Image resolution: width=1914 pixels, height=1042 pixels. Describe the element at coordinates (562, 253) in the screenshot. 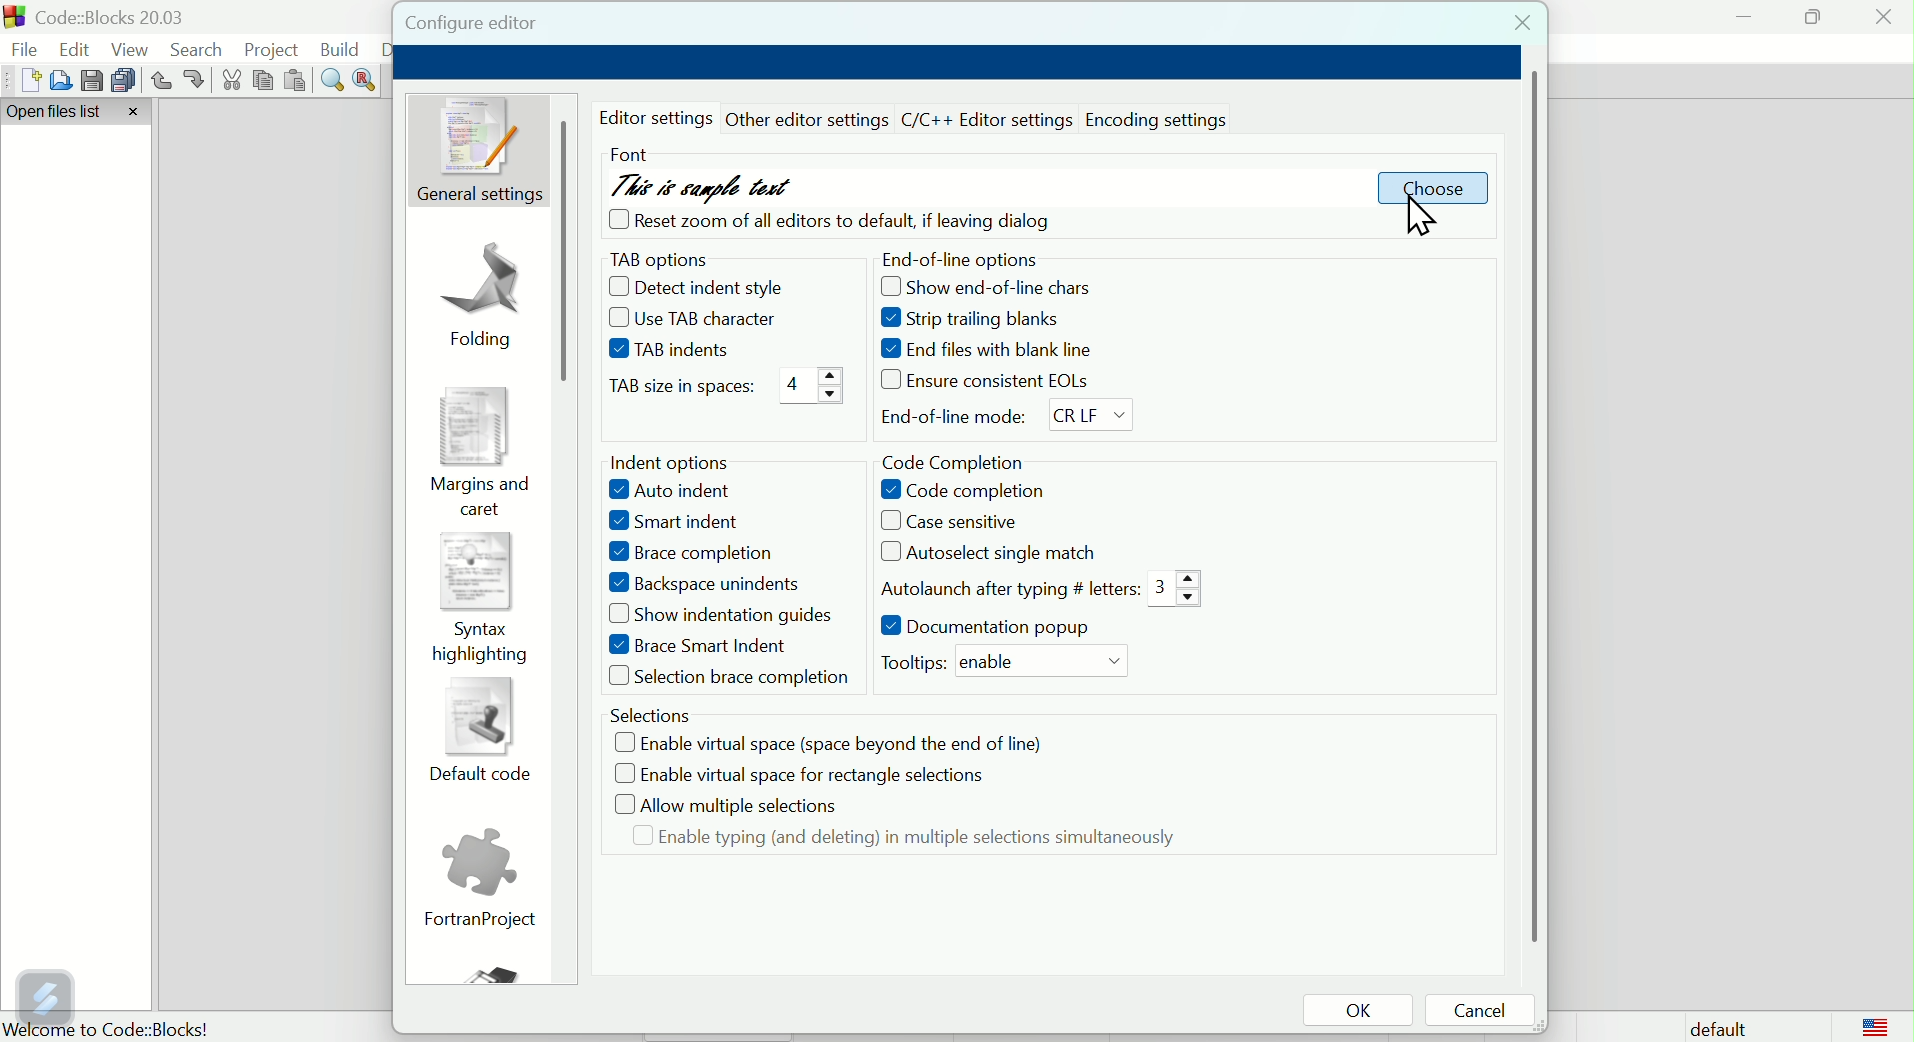

I see `scroll bar` at that location.